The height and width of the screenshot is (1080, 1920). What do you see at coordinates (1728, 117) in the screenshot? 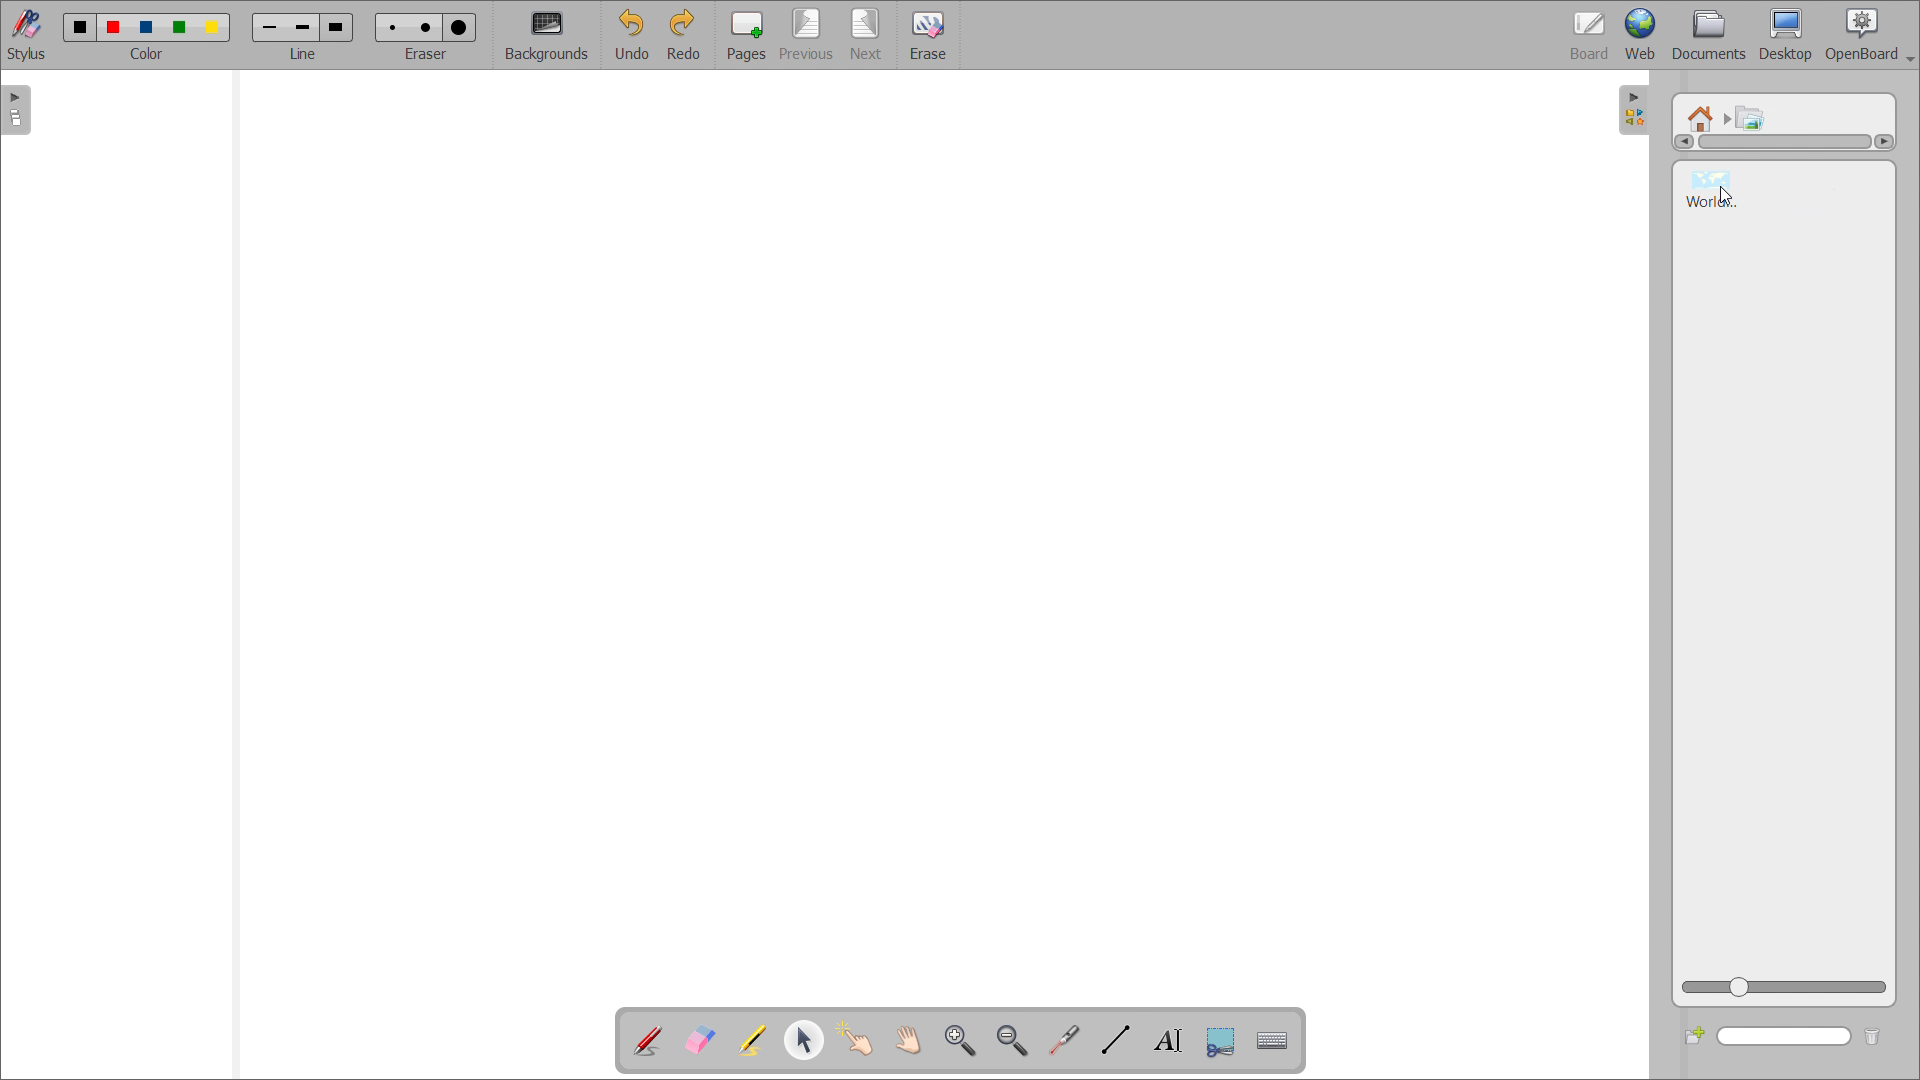
I see `navigated to another folder` at bounding box center [1728, 117].